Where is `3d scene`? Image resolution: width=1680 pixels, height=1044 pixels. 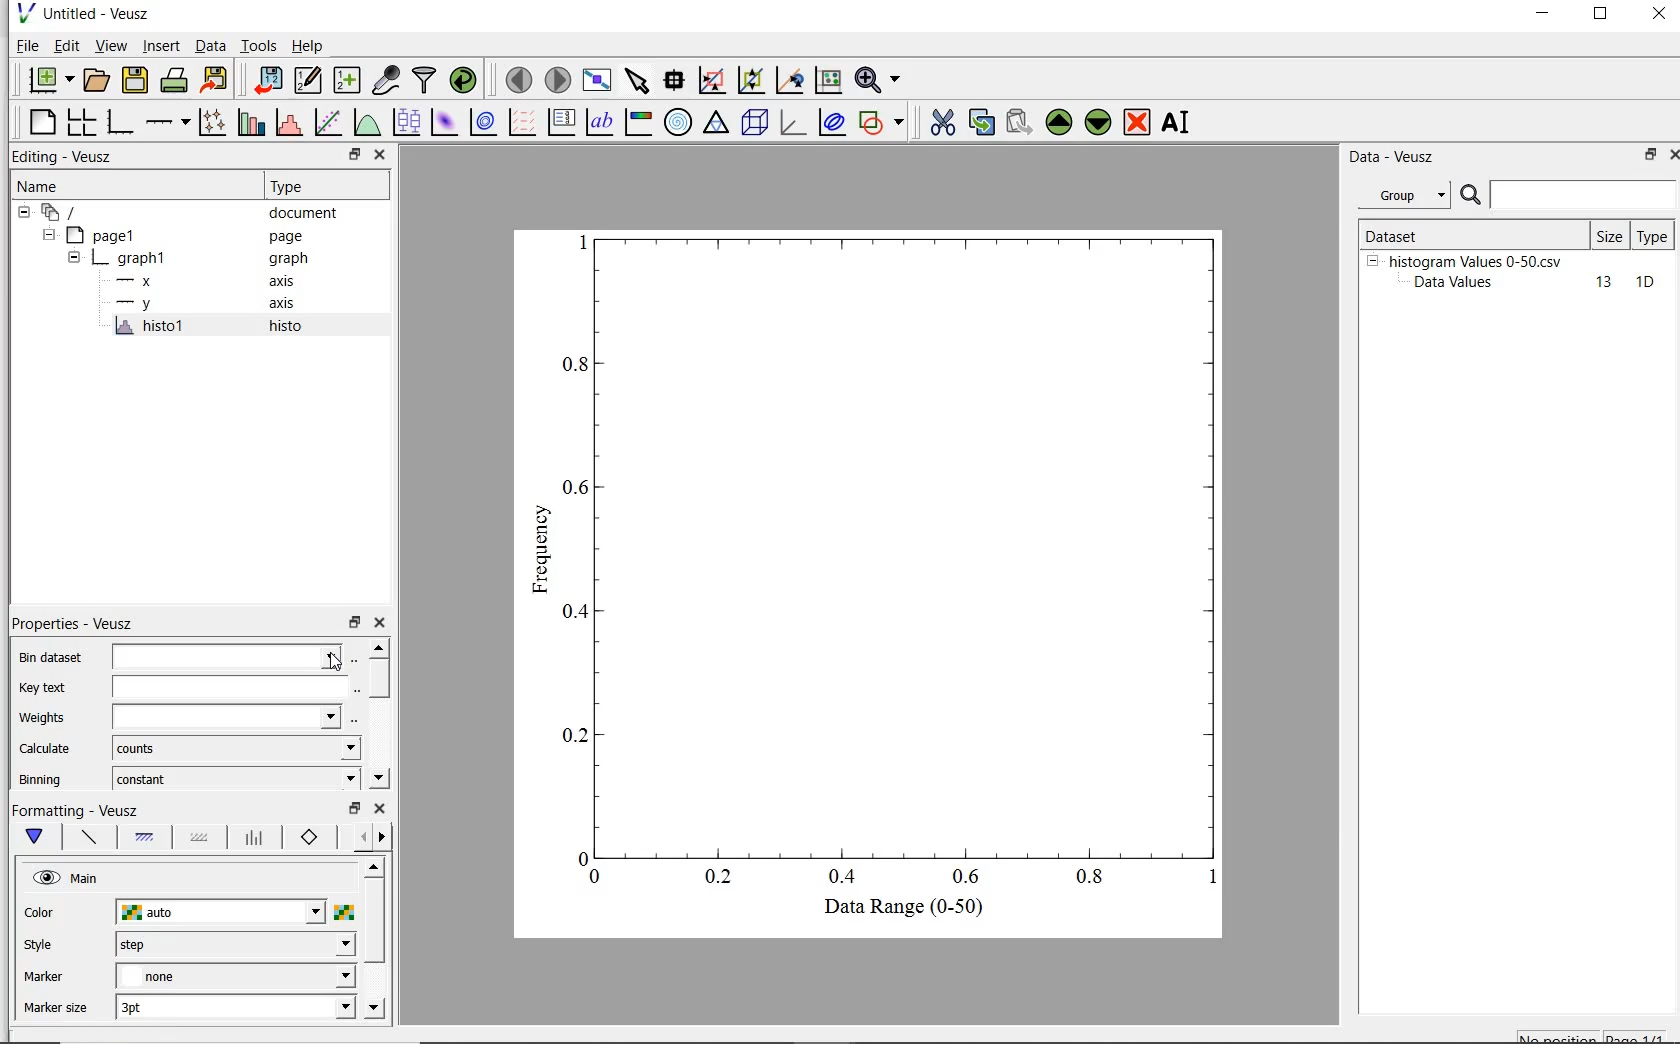
3d scene is located at coordinates (755, 124).